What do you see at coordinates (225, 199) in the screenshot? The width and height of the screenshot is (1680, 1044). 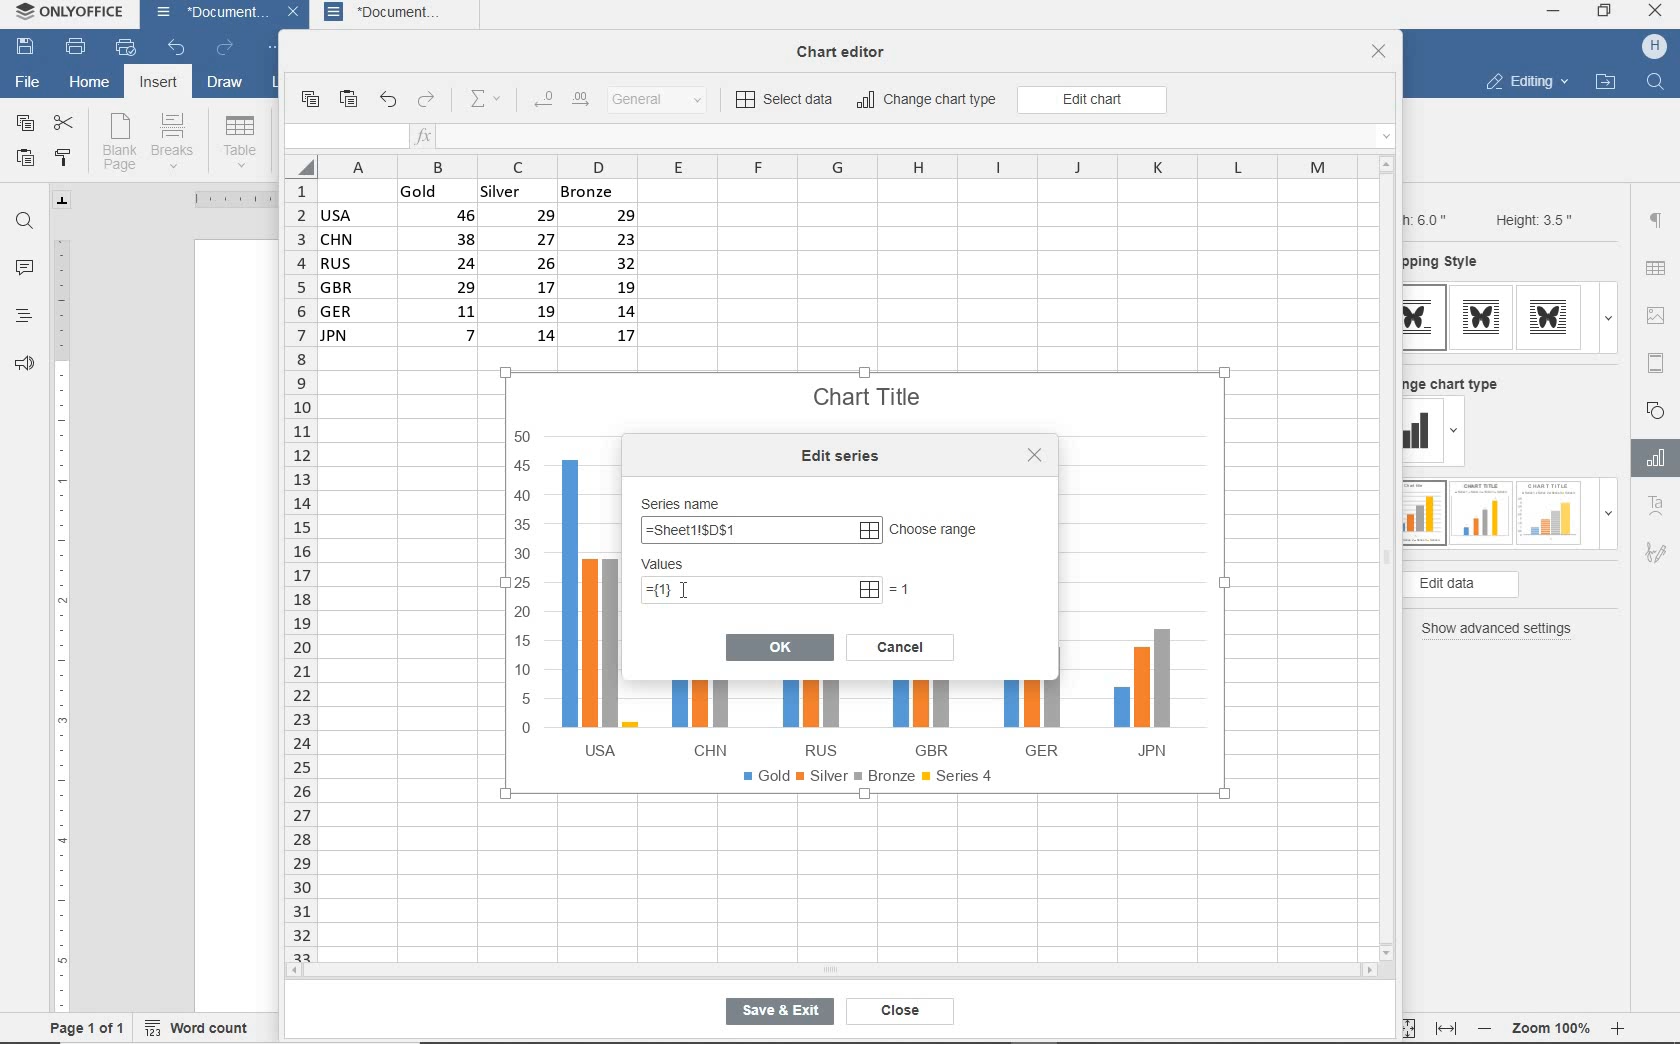 I see `ruler` at bounding box center [225, 199].